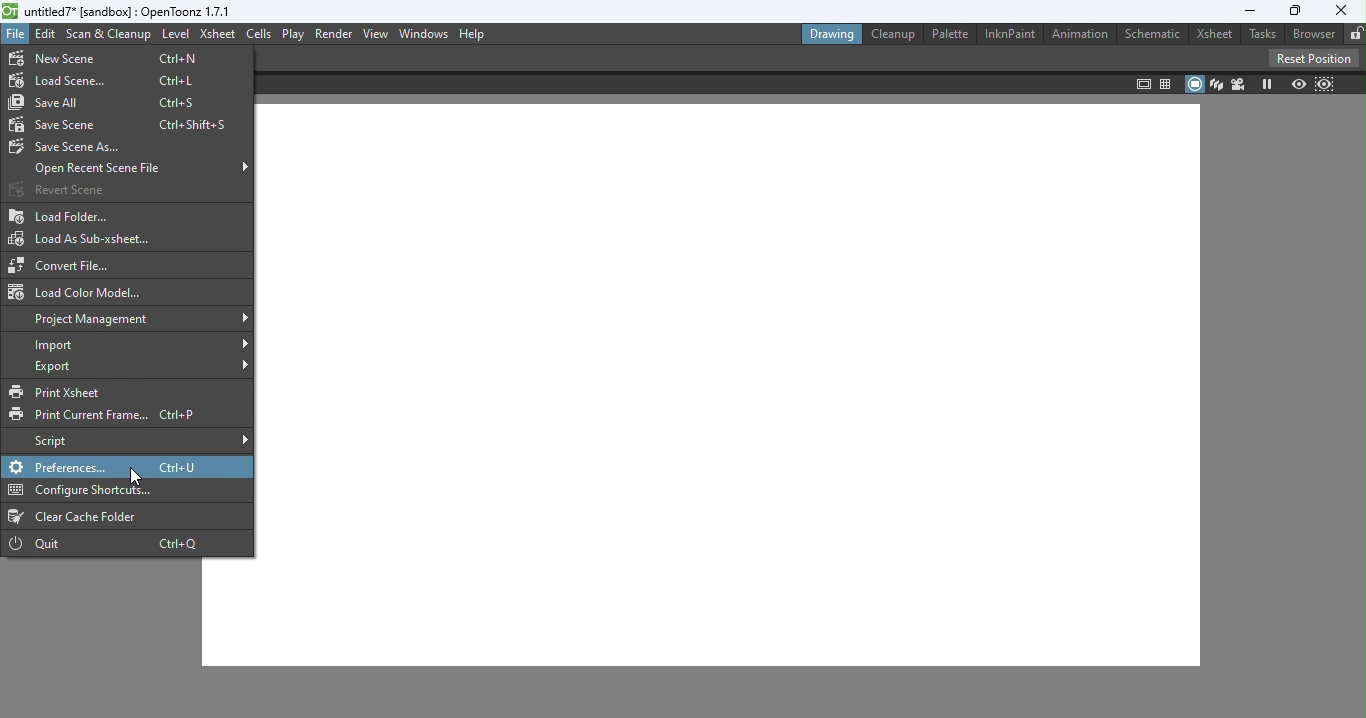 This screenshot has width=1366, height=718. What do you see at coordinates (109, 415) in the screenshot?
I see `Print current frame` at bounding box center [109, 415].